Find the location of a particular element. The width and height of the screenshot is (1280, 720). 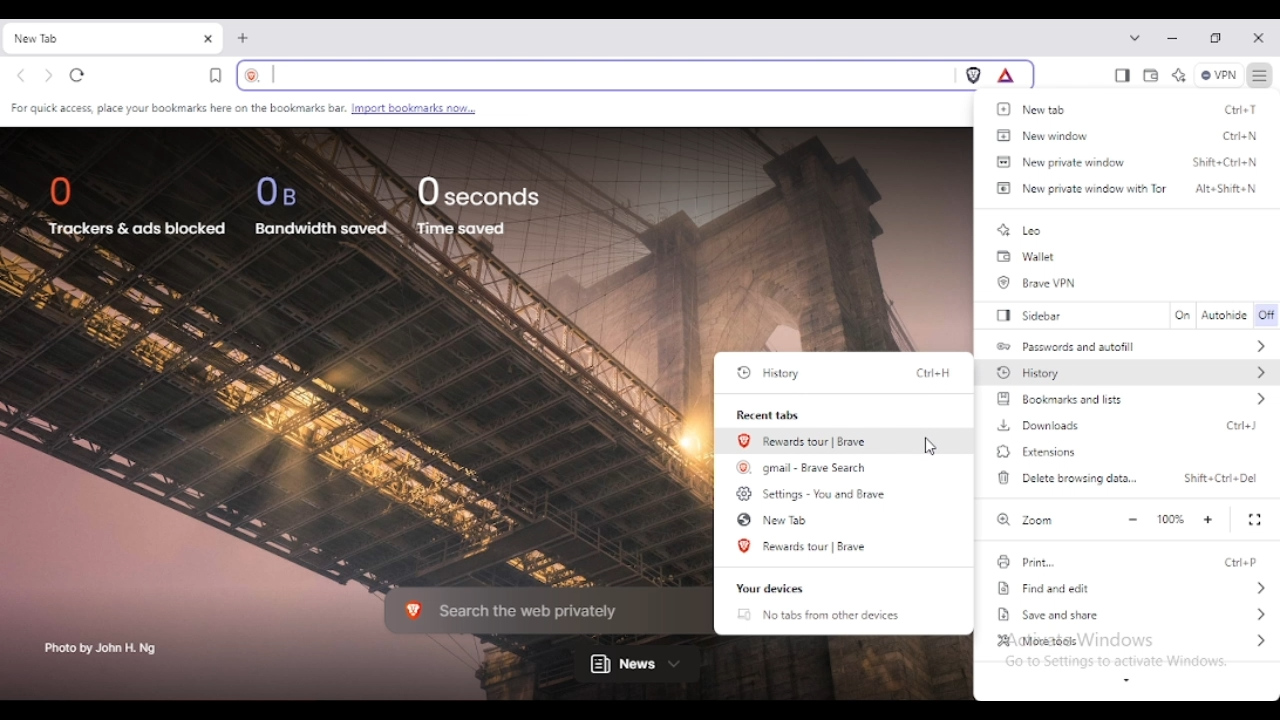

minimize is located at coordinates (1173, 38).